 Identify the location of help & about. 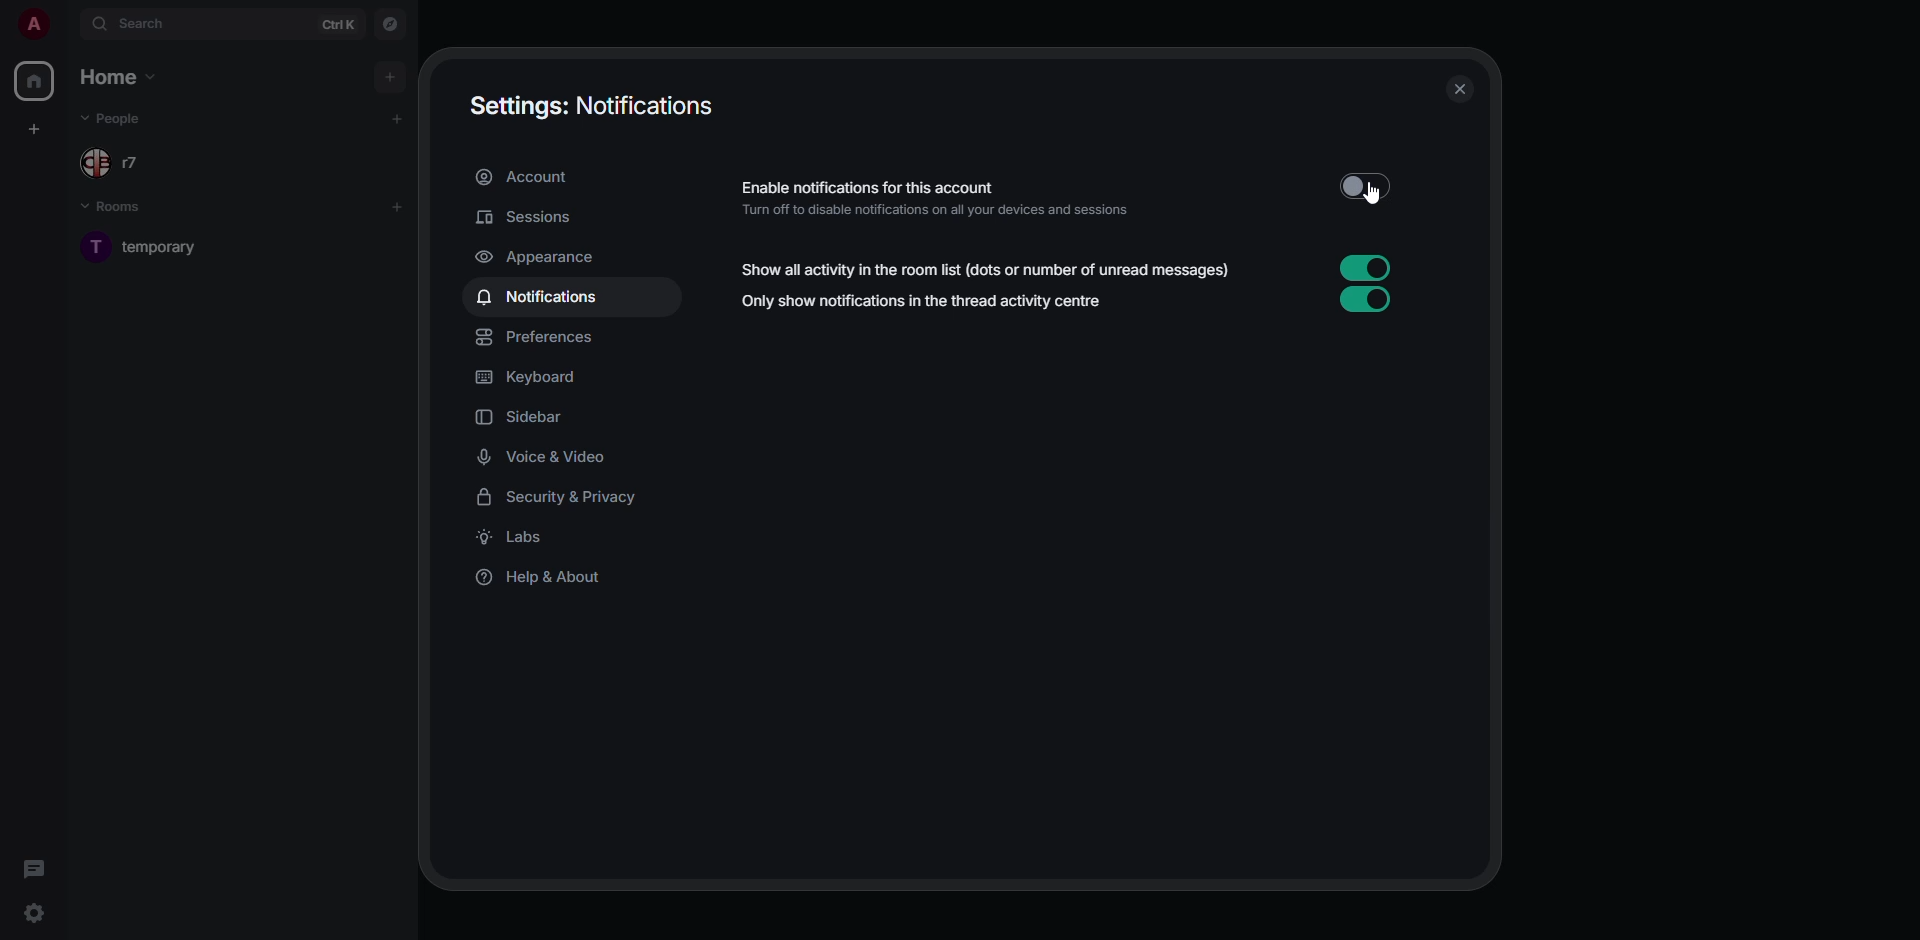
(546, 580).